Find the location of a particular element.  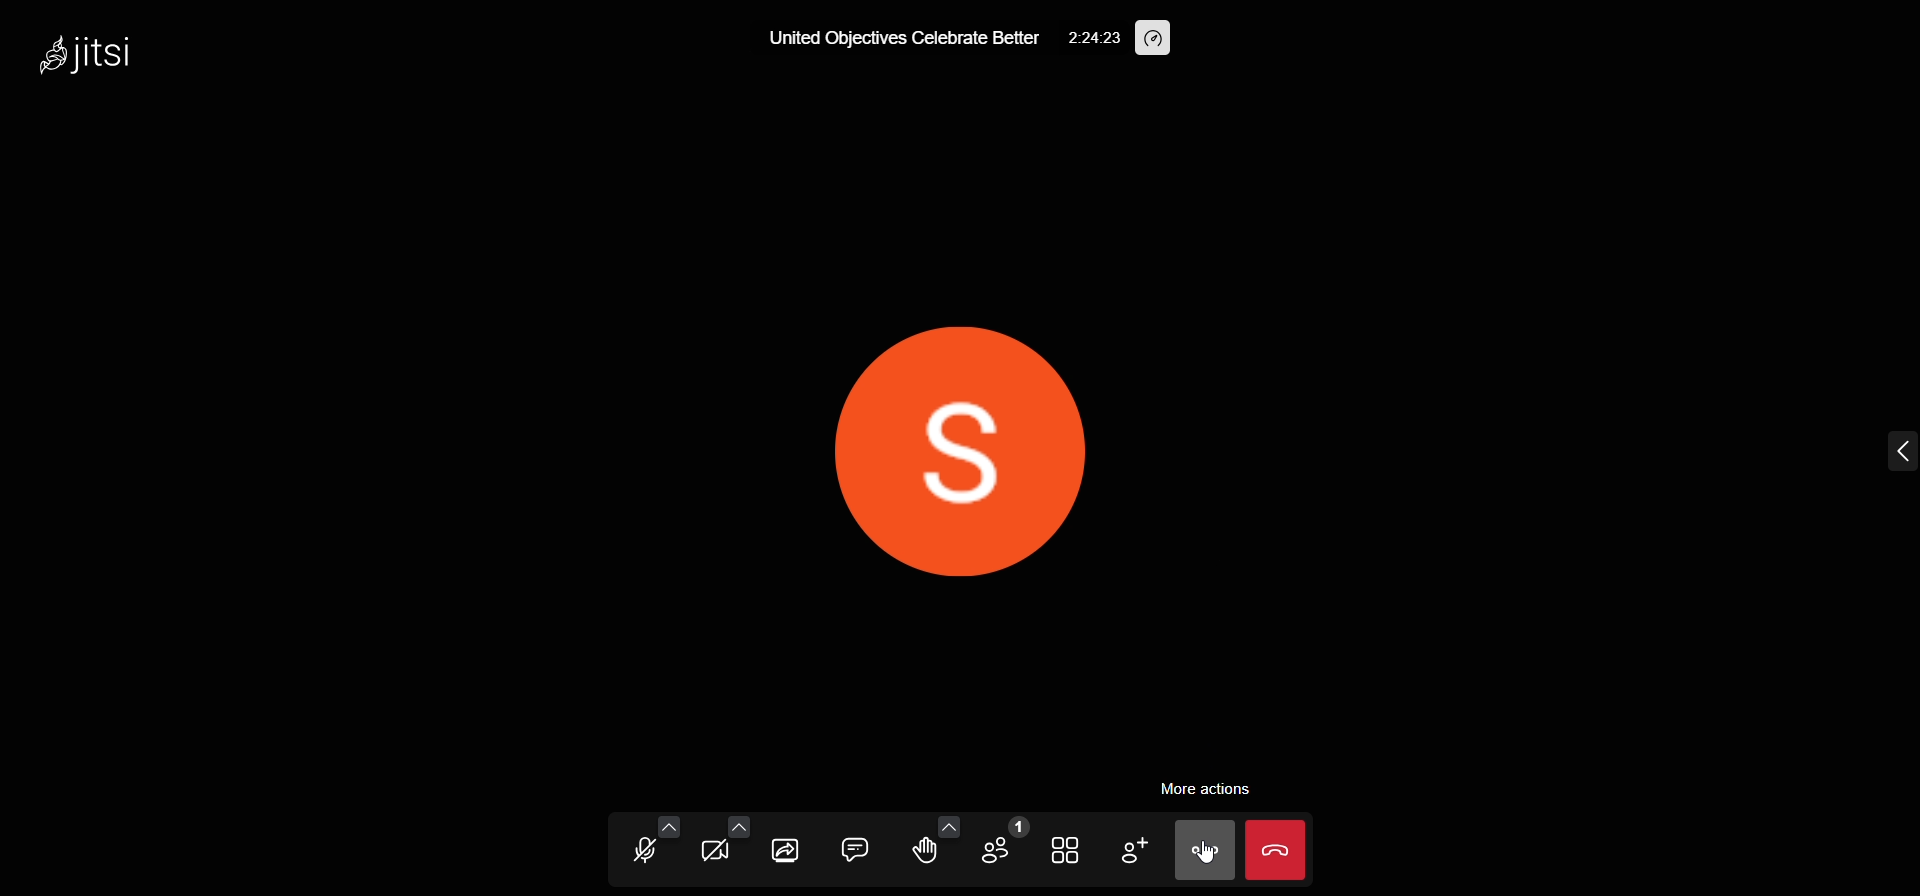

participants is located at coordinates (1002, 842).